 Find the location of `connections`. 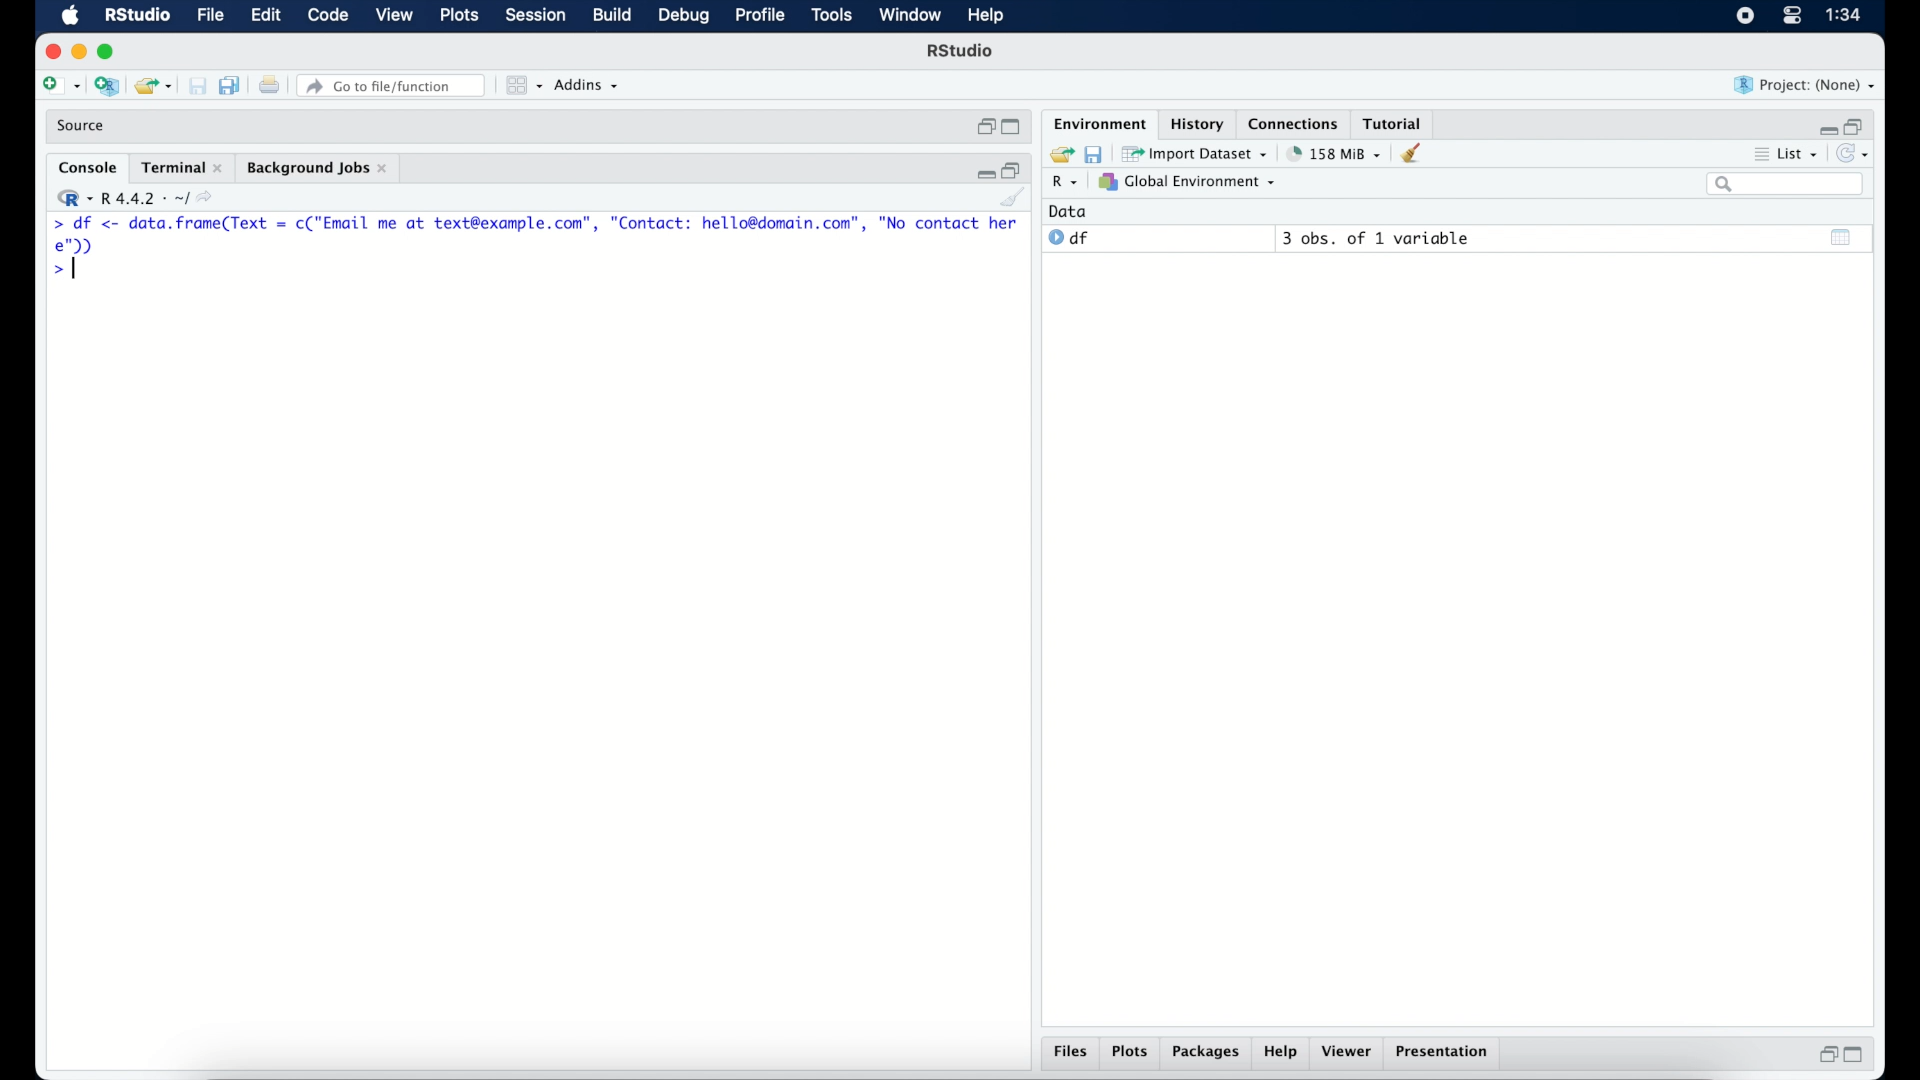

connections is located at coordinates (1296, 123).